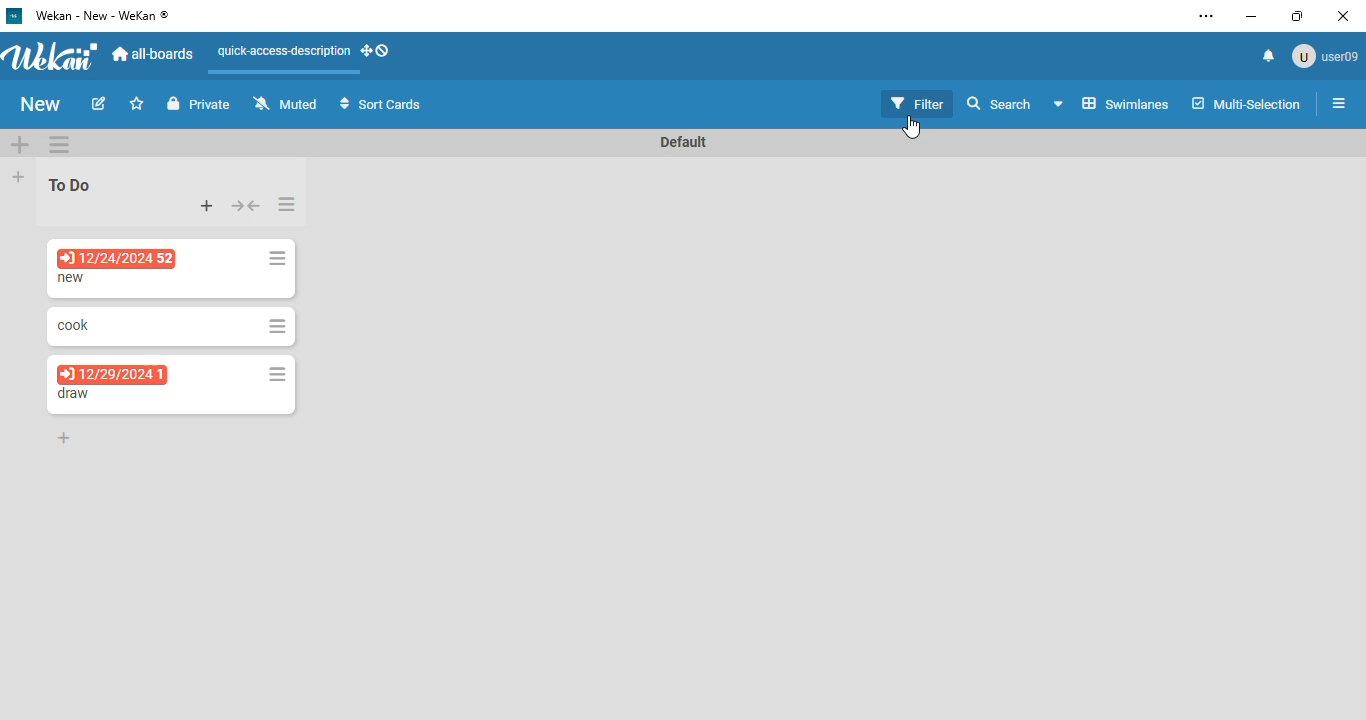  What do you see at coordinates (918, 104) in the screenshot?
I see `filter` at bounding box center [918, 104].